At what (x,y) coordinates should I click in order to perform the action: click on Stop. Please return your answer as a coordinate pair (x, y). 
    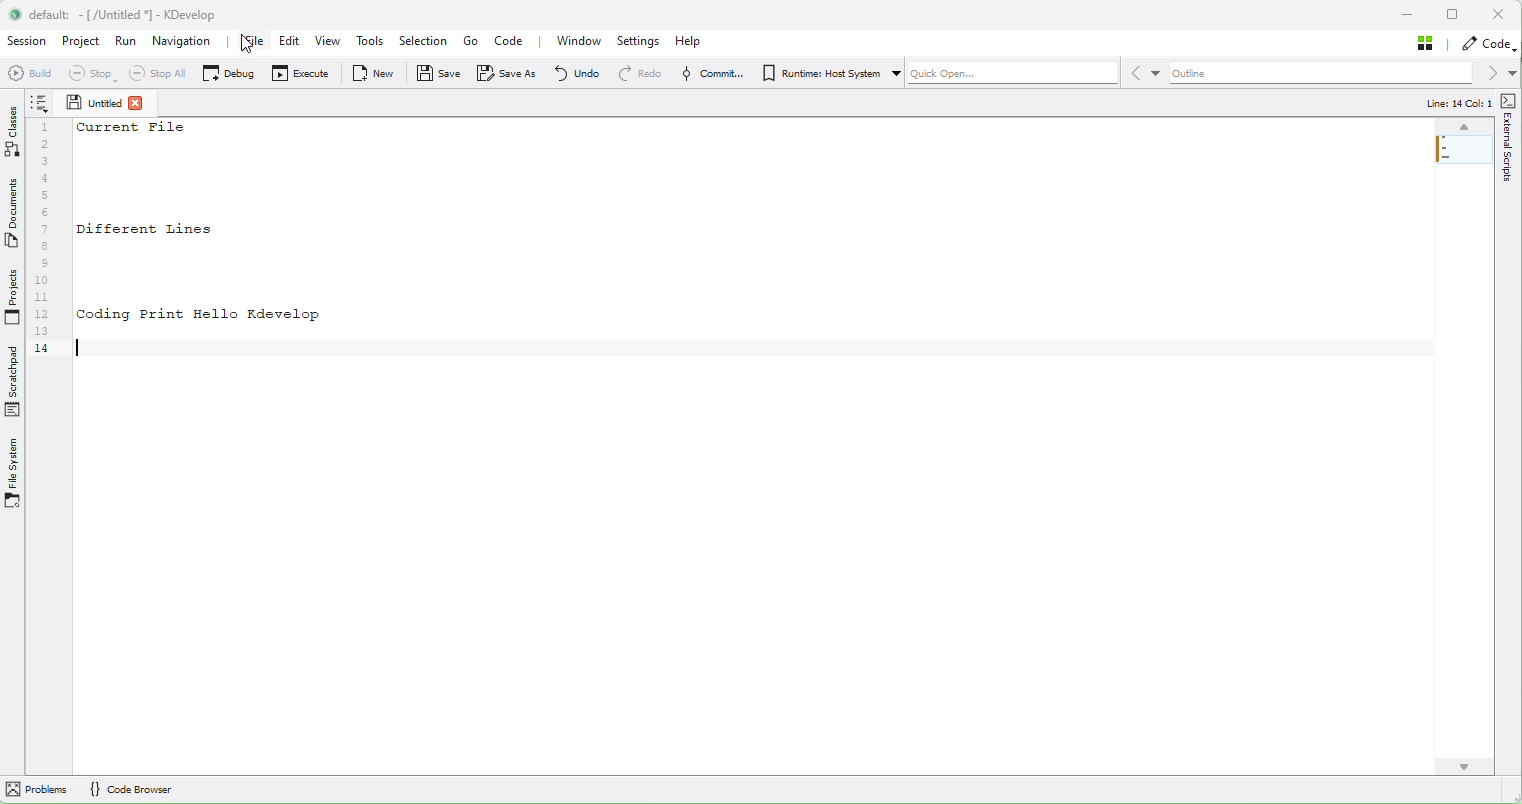
    Looking at the image, I should click on (84, 74).